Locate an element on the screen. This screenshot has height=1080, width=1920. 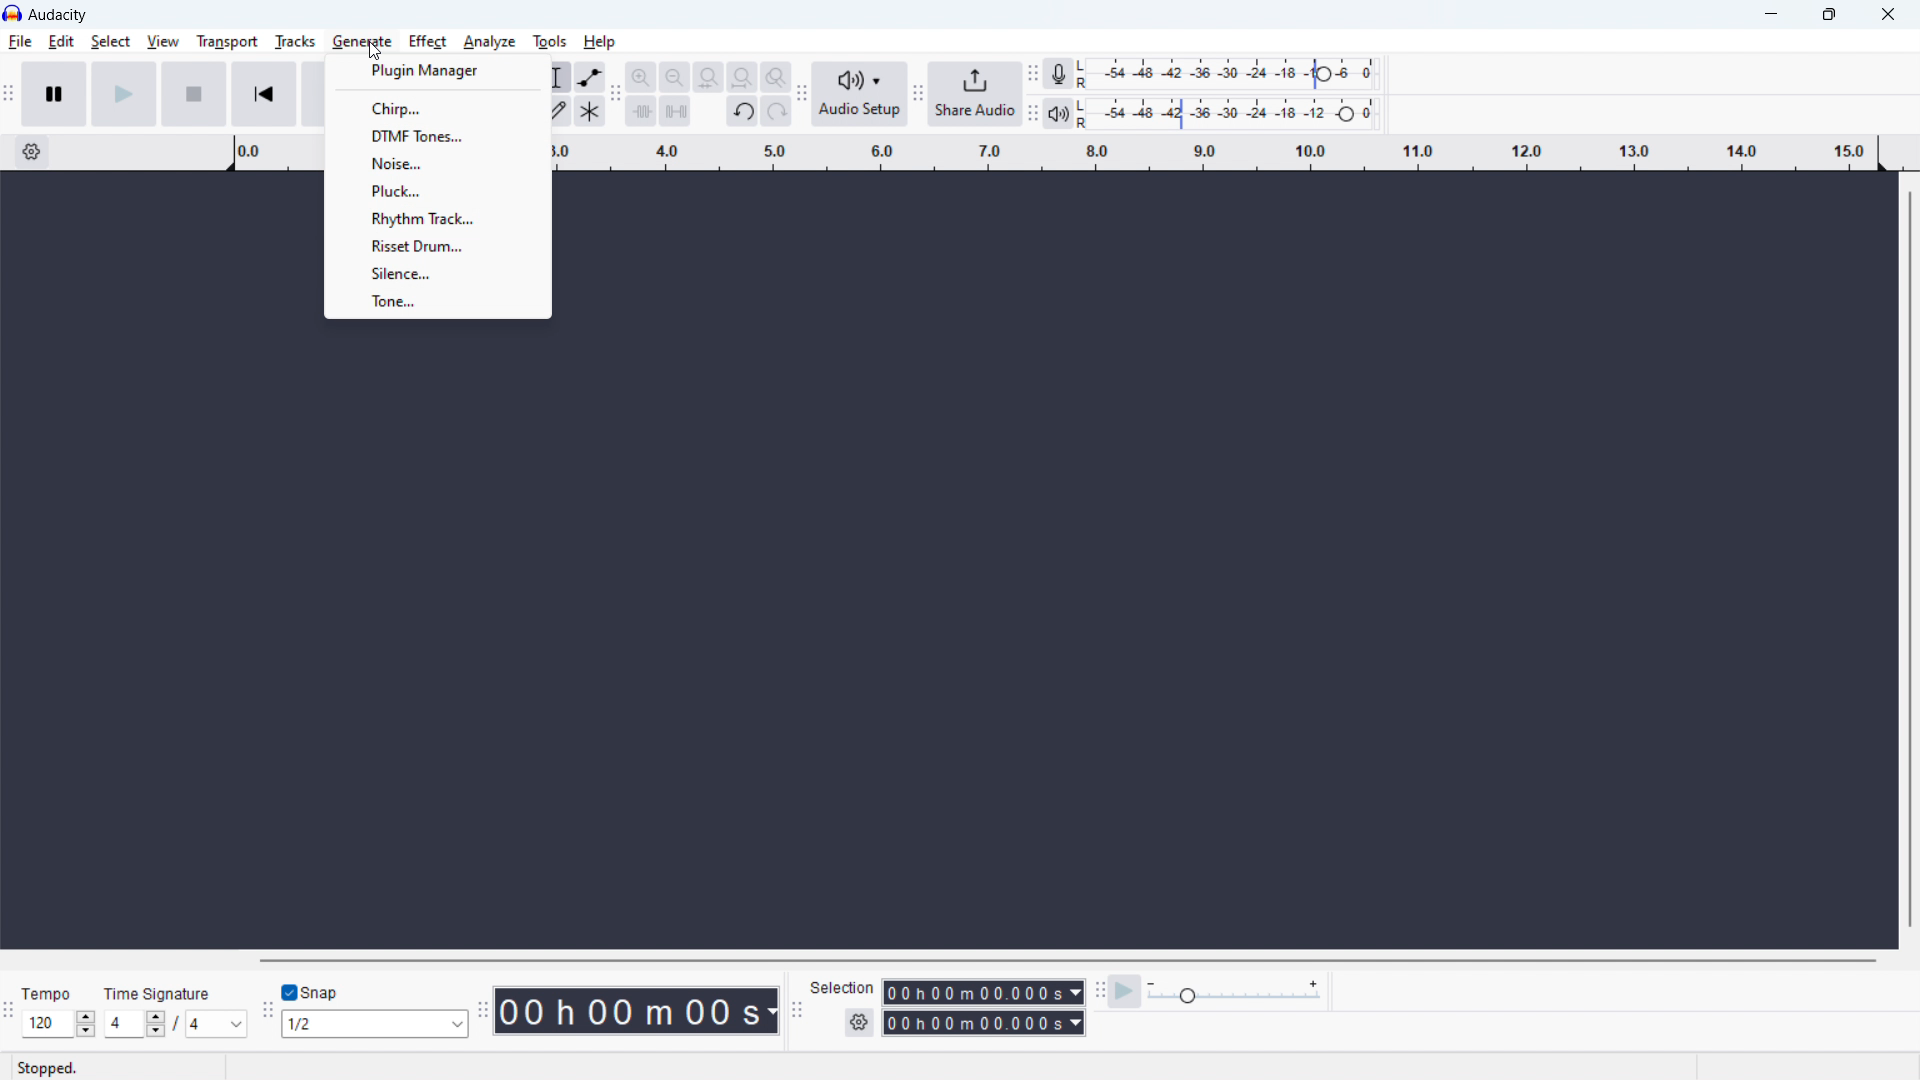
play at speed is located at coordinates (1126, 992).